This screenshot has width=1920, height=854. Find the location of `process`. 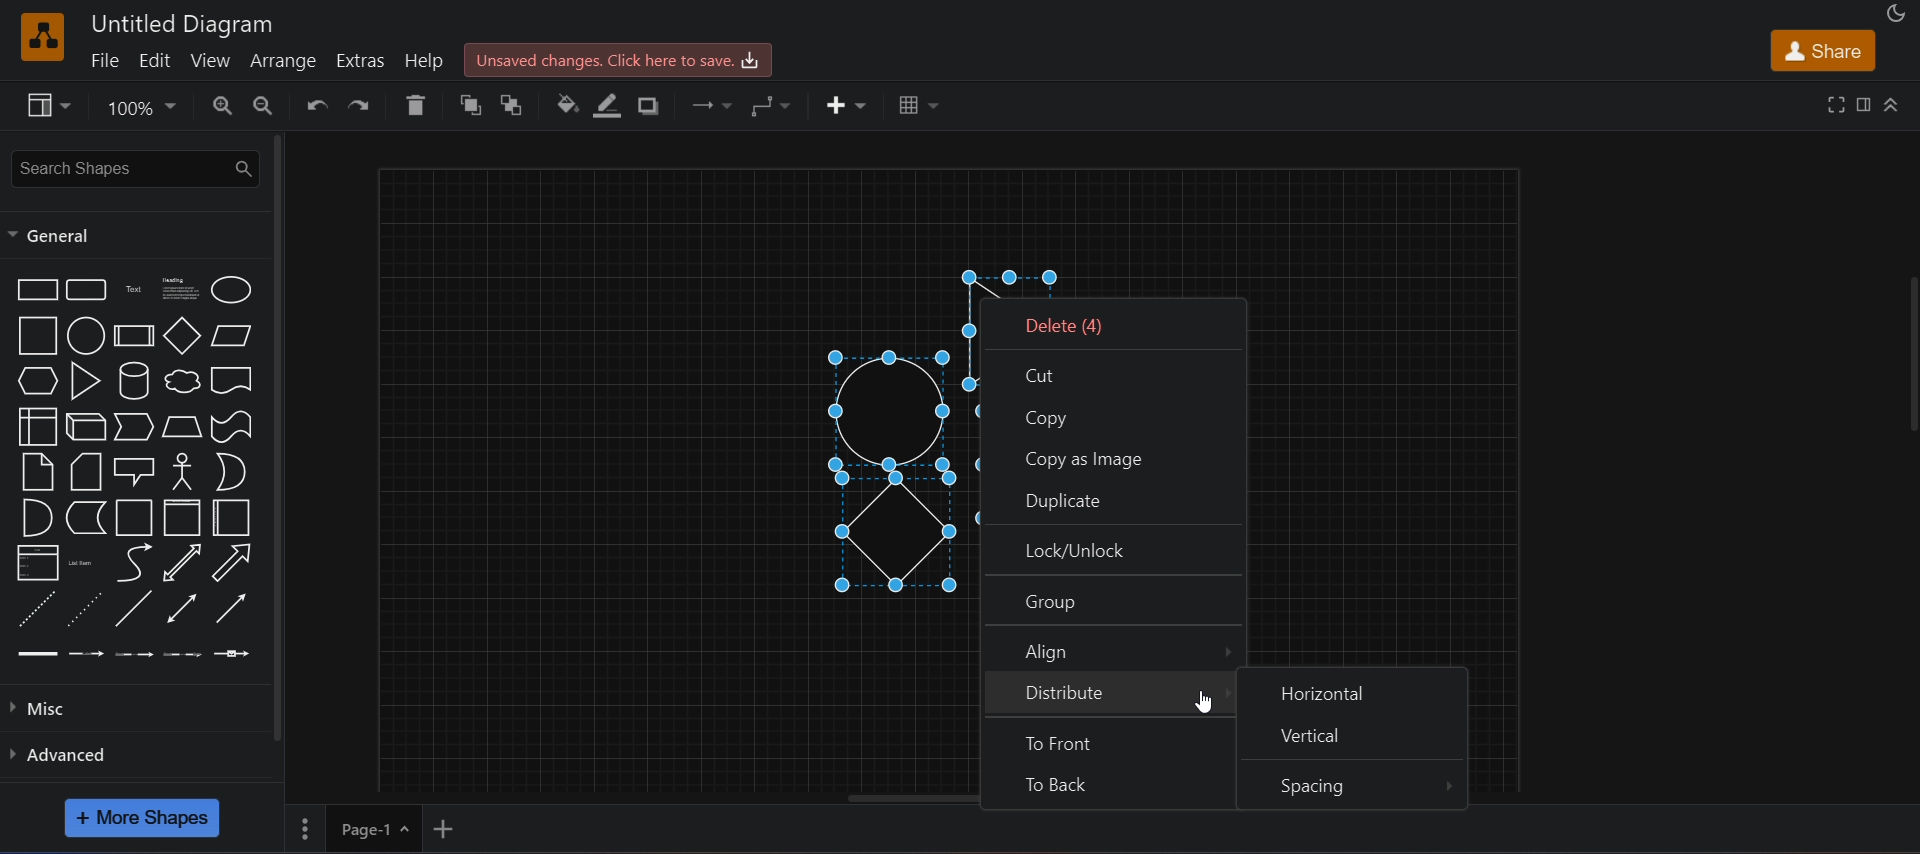

process is located at coordinates (133, 335).